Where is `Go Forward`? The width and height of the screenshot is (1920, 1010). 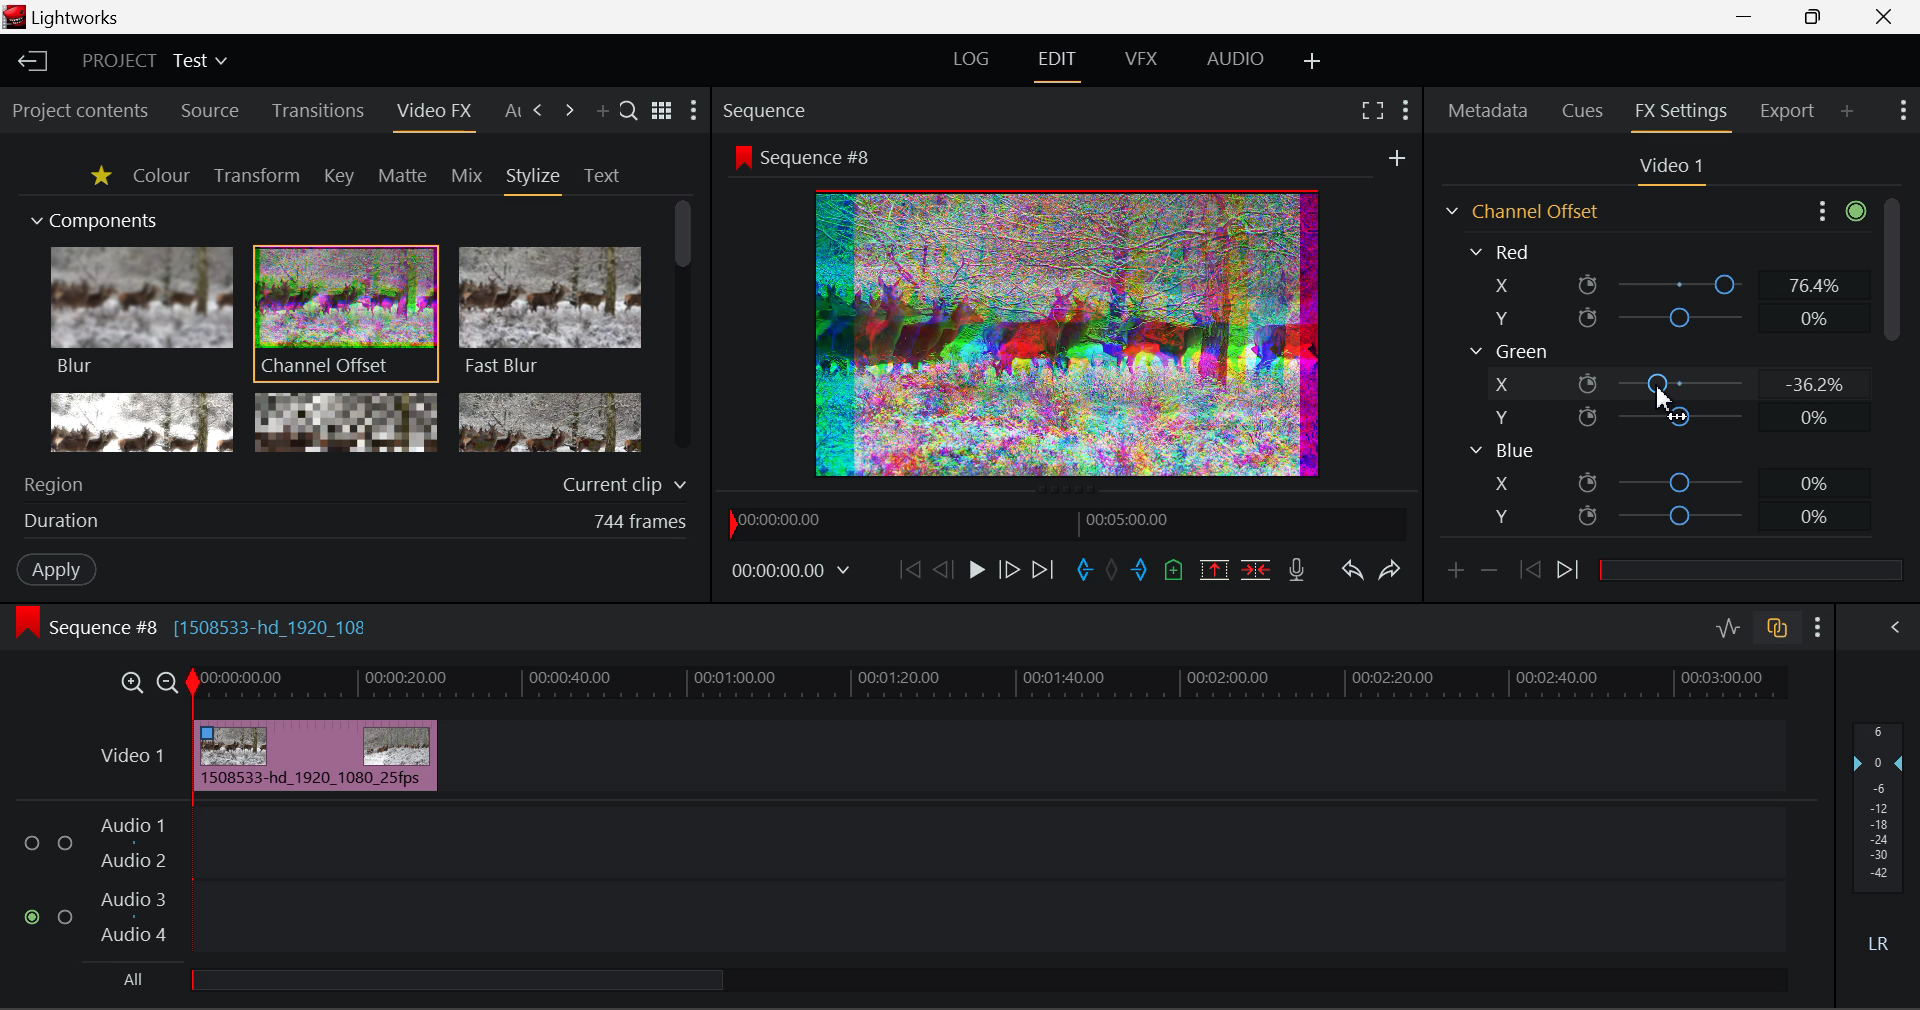
Go Forward is located at coordinates (1010, 572).